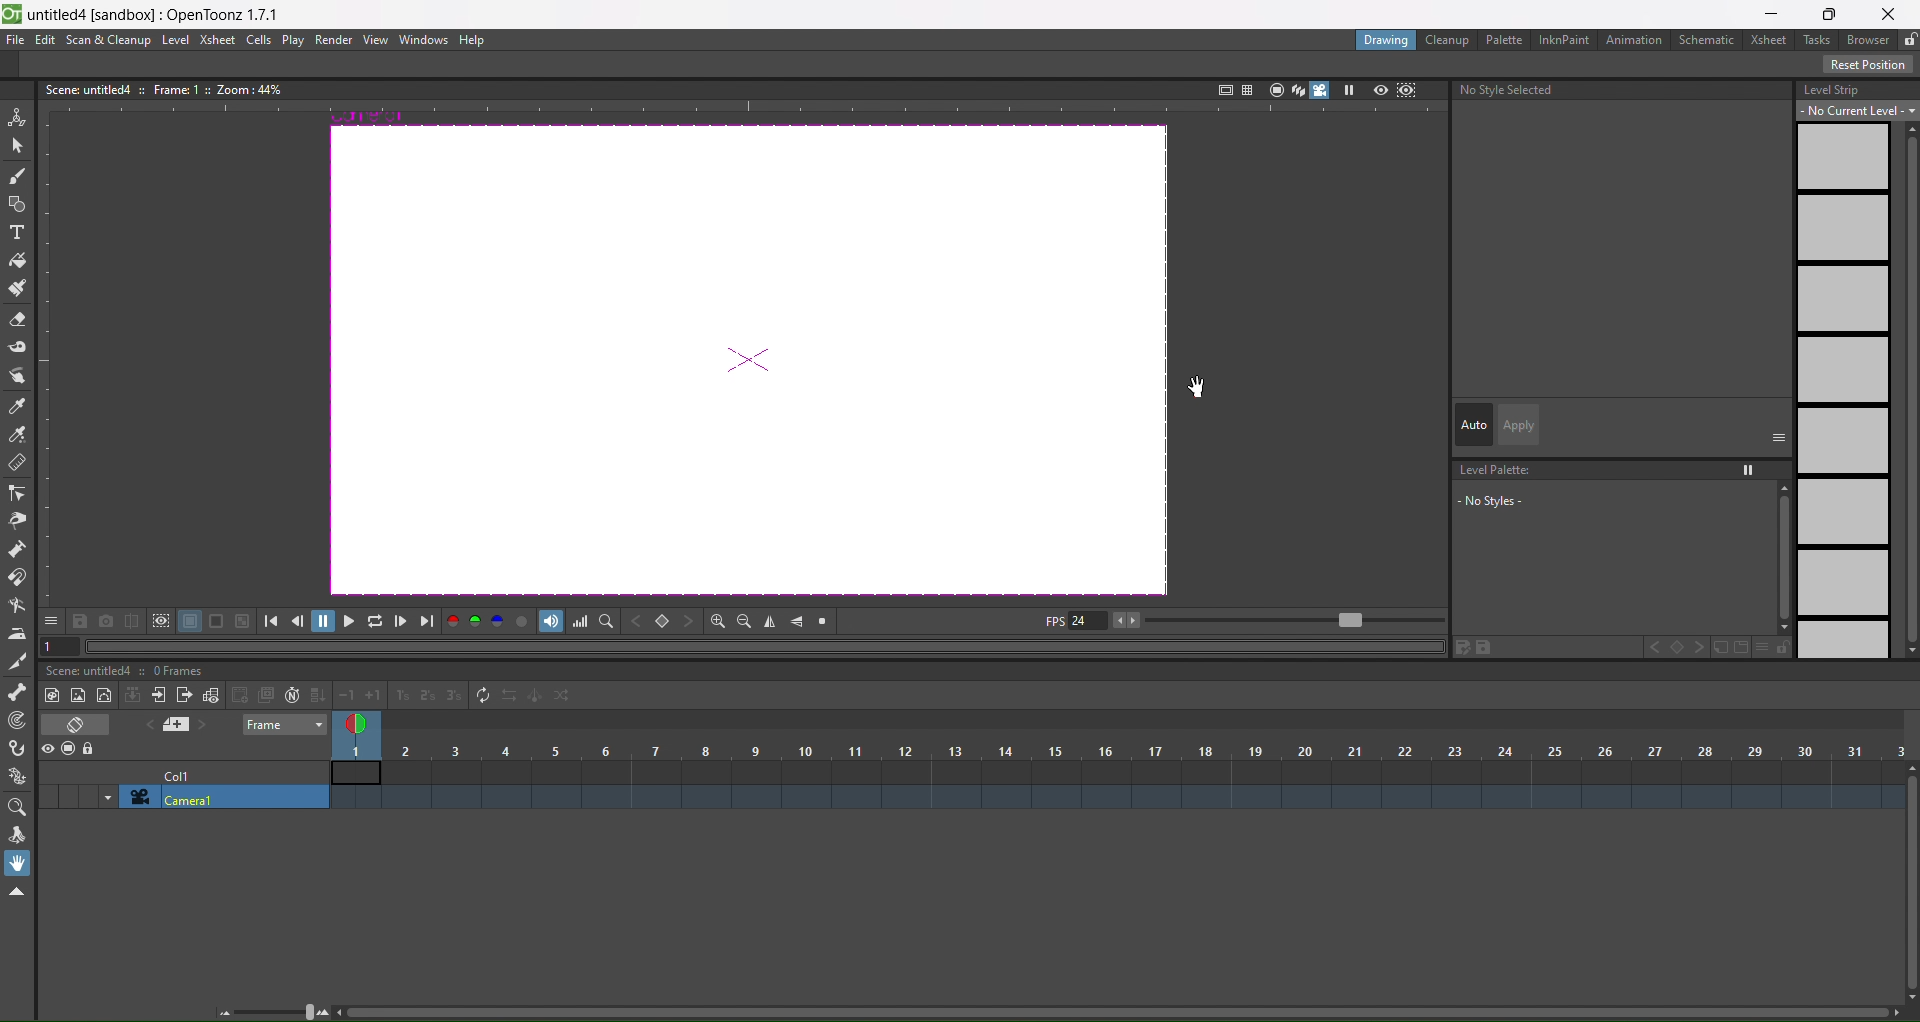 This screenshot has height=1022, width=1920. What do you see at coordinates (1120, 750) in the screenshot?
I see `column` at bounding box center [1120, 750].